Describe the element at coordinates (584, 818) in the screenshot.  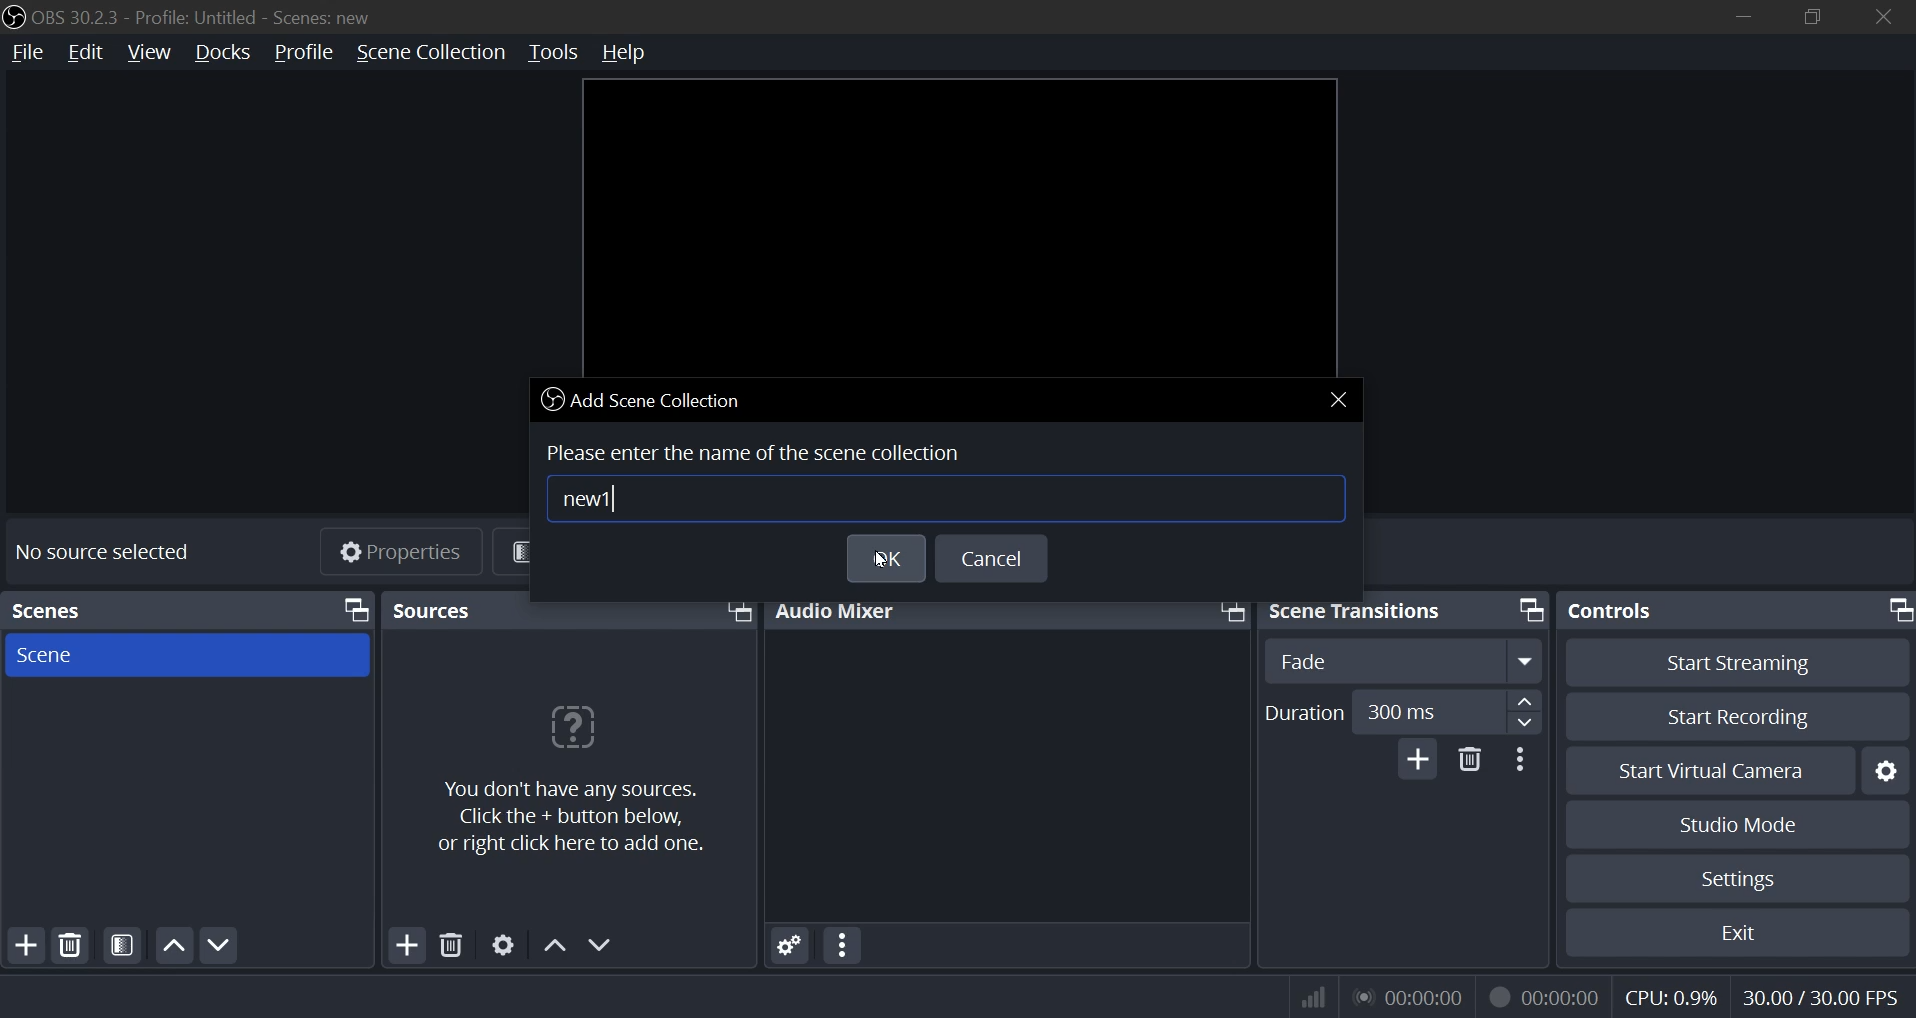
I see `You don't have any sources.
Click the + button below,
or right click here to add one.` at that location.